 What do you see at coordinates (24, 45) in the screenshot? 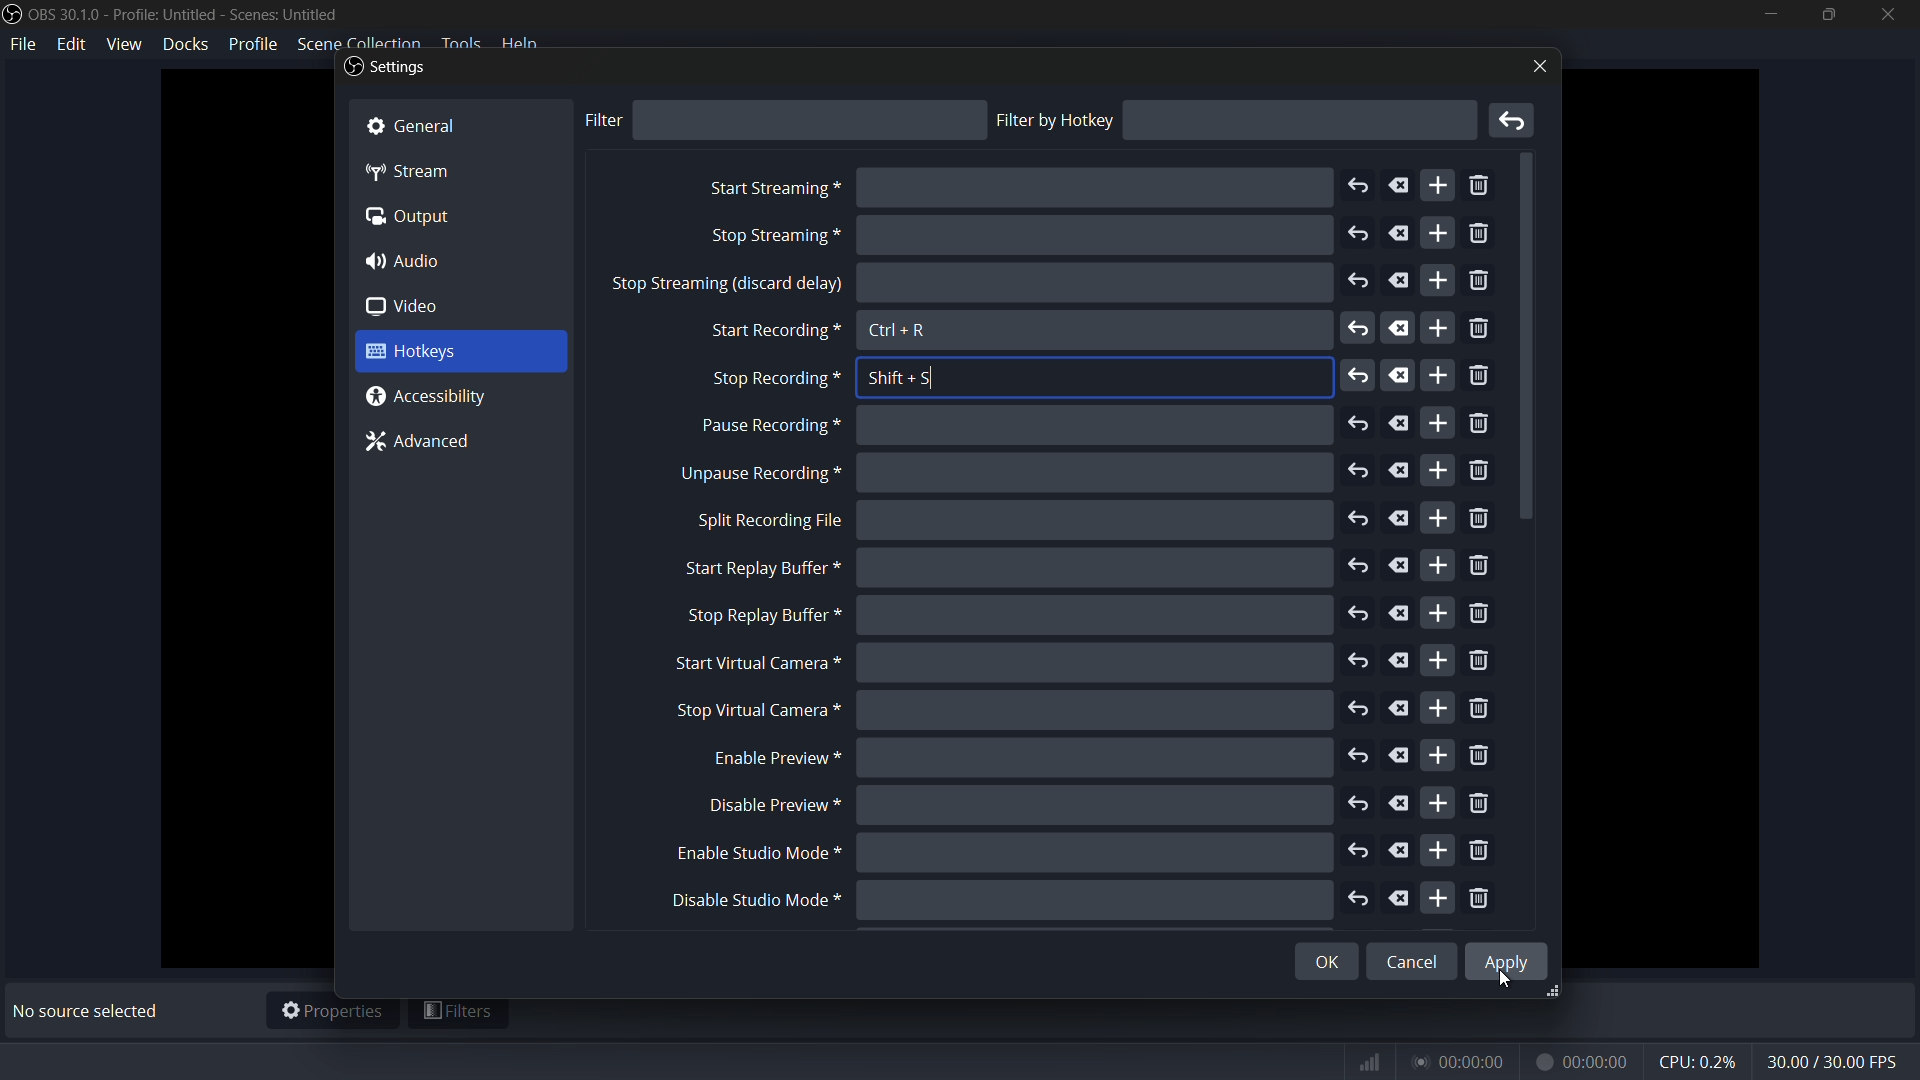
I see `file menu` at bounding box center [24, 45].